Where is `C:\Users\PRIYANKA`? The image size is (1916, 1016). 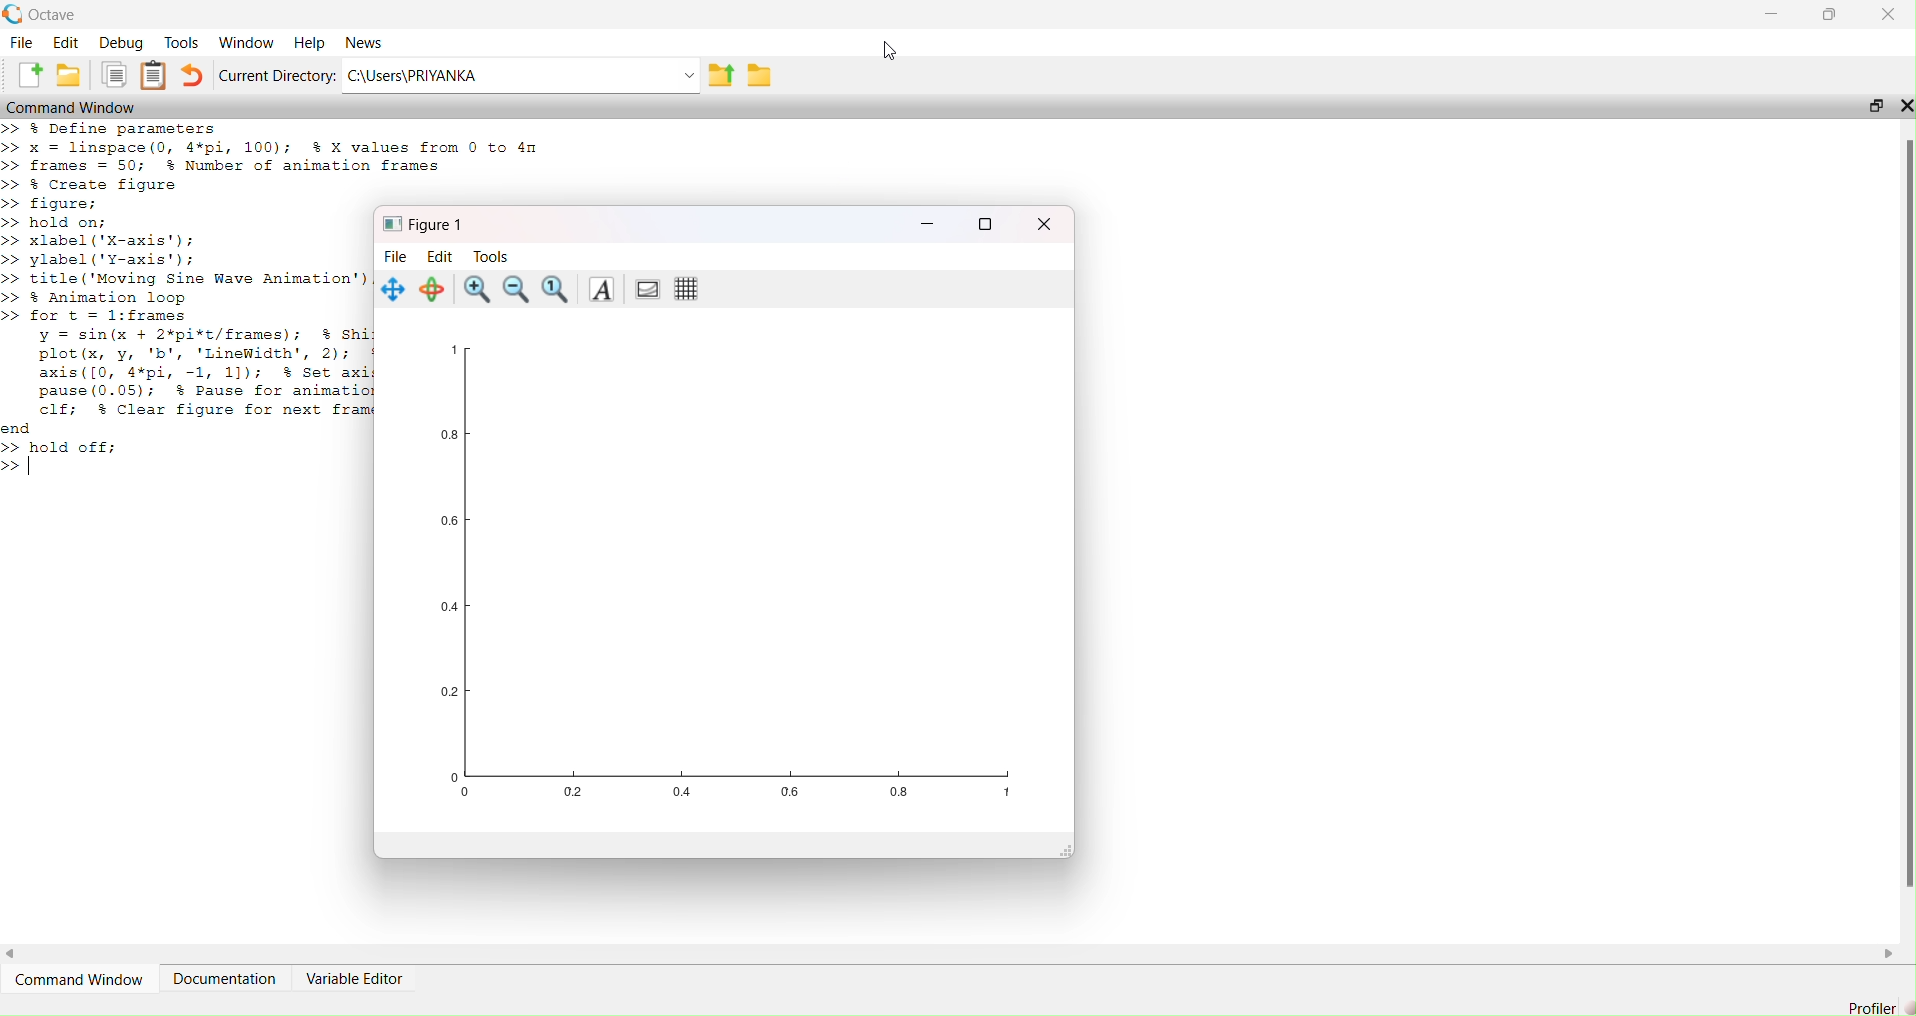
C:\Users\PRIYANKA is located at coordinates (446, 78).